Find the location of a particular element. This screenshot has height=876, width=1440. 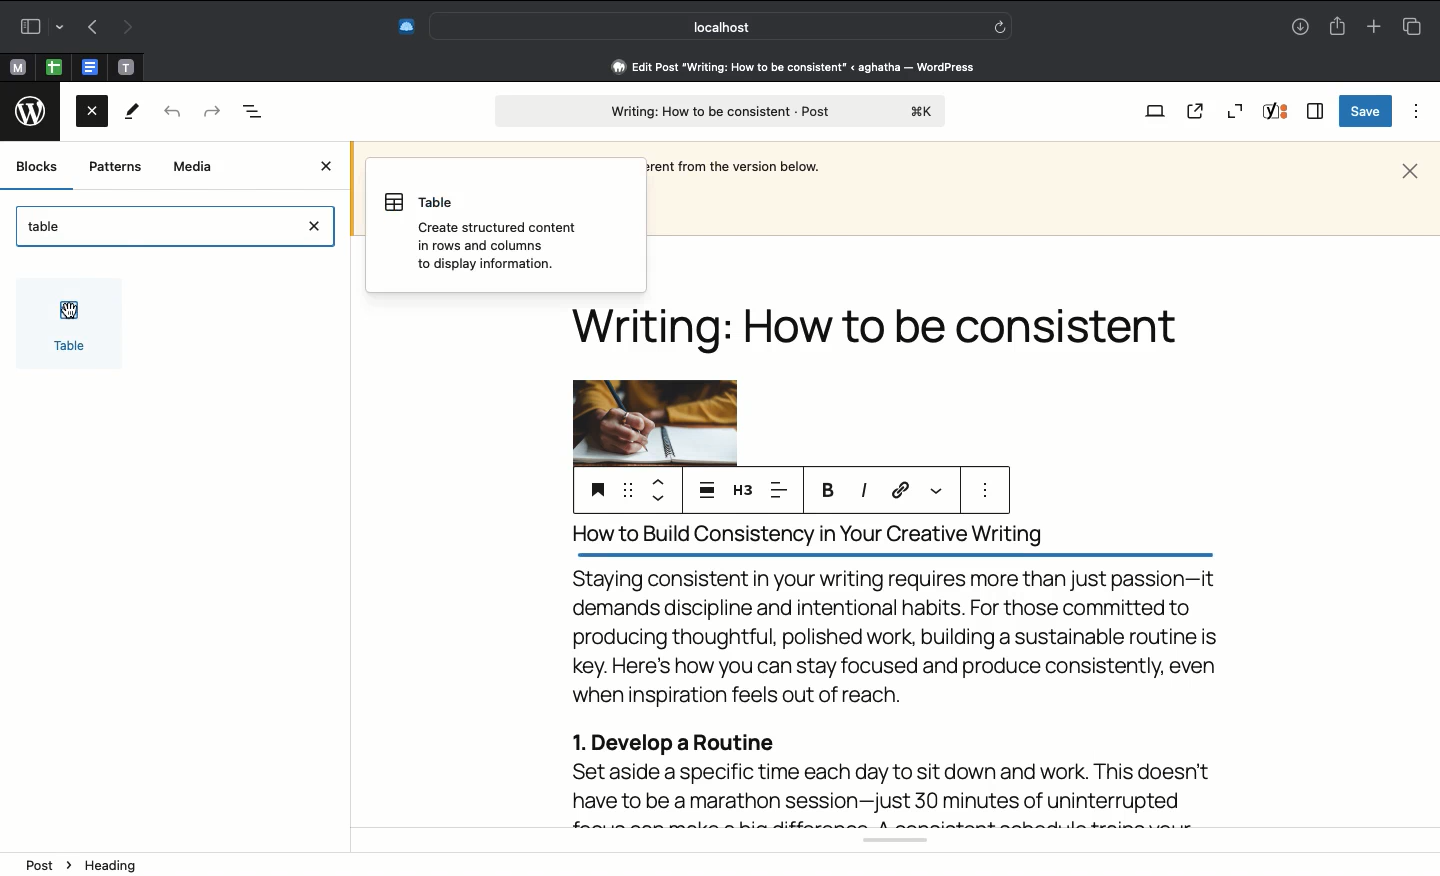

Save is located at coordinates (595, 489).